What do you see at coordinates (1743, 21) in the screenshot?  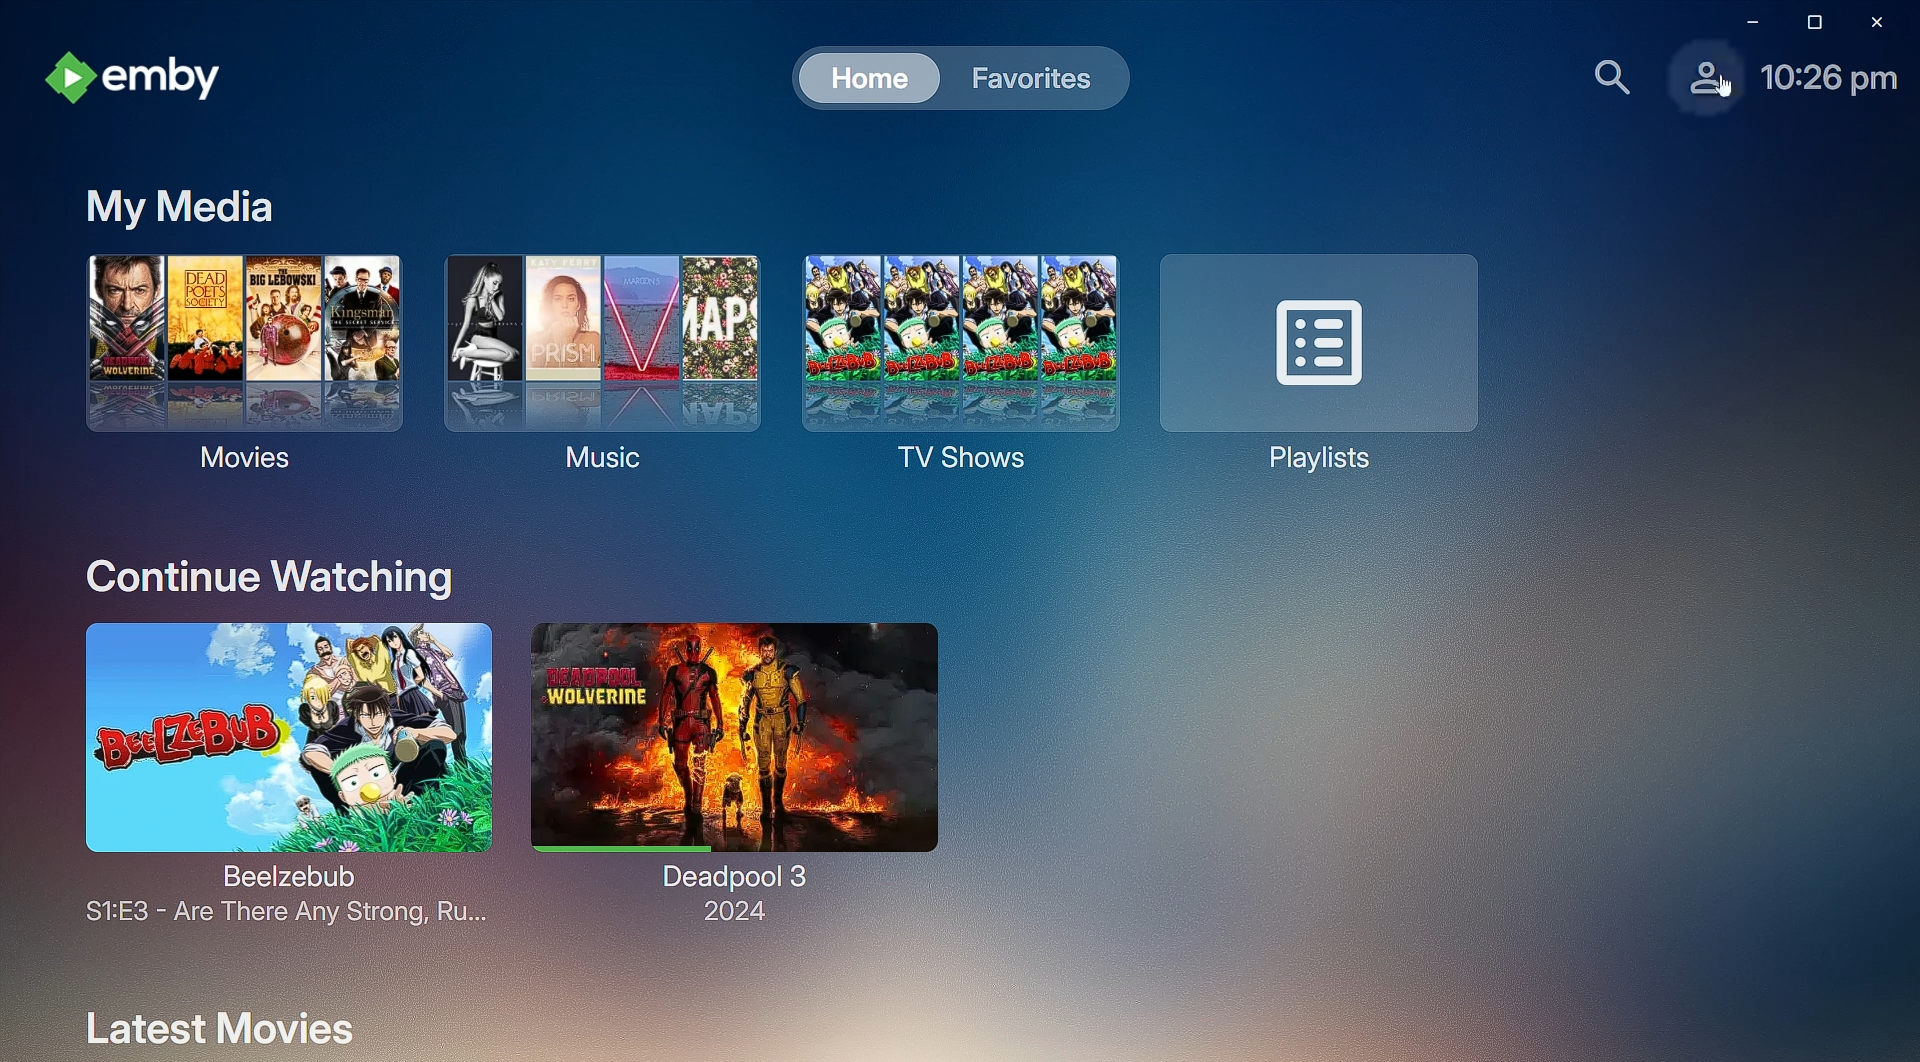 I see `Minimize` at bounding box center [1743, 21].